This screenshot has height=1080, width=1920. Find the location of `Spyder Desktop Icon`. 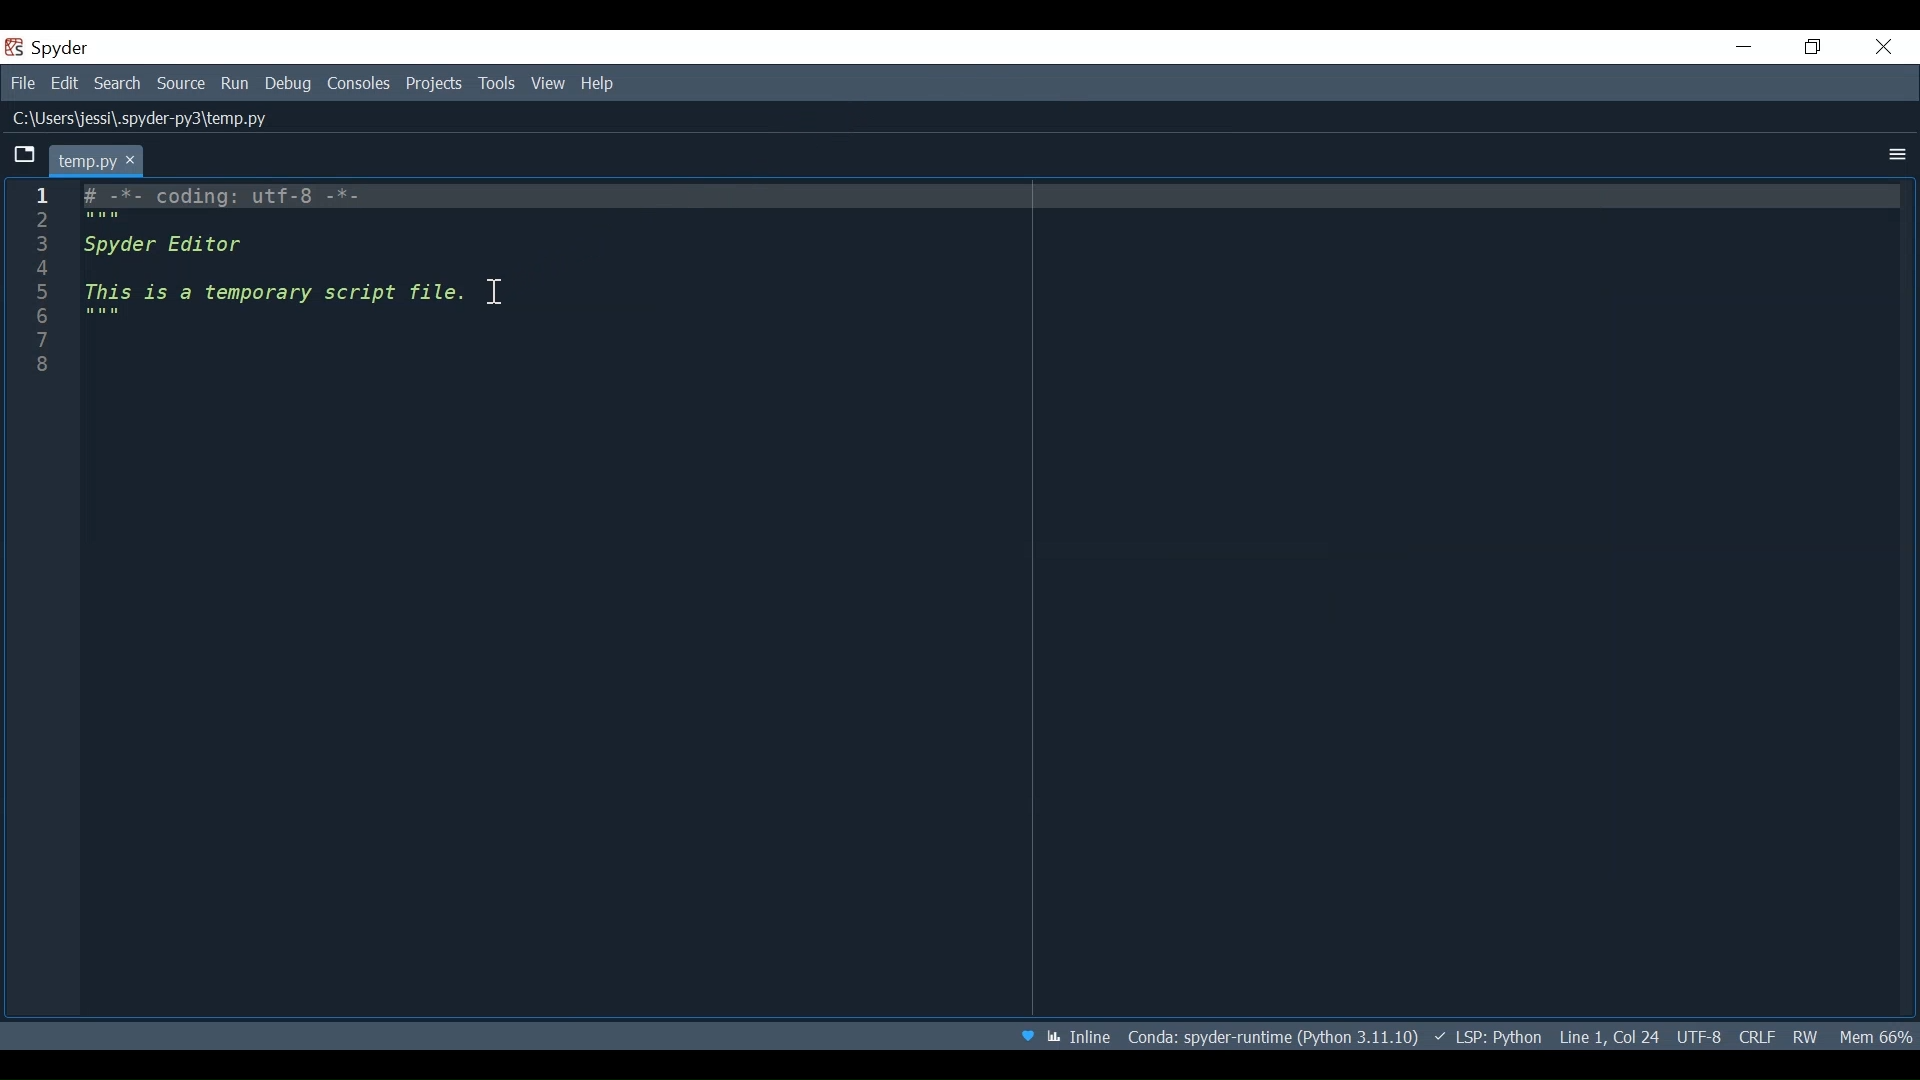

Spyder Desktop Icon is located at coordinates (52, 47).